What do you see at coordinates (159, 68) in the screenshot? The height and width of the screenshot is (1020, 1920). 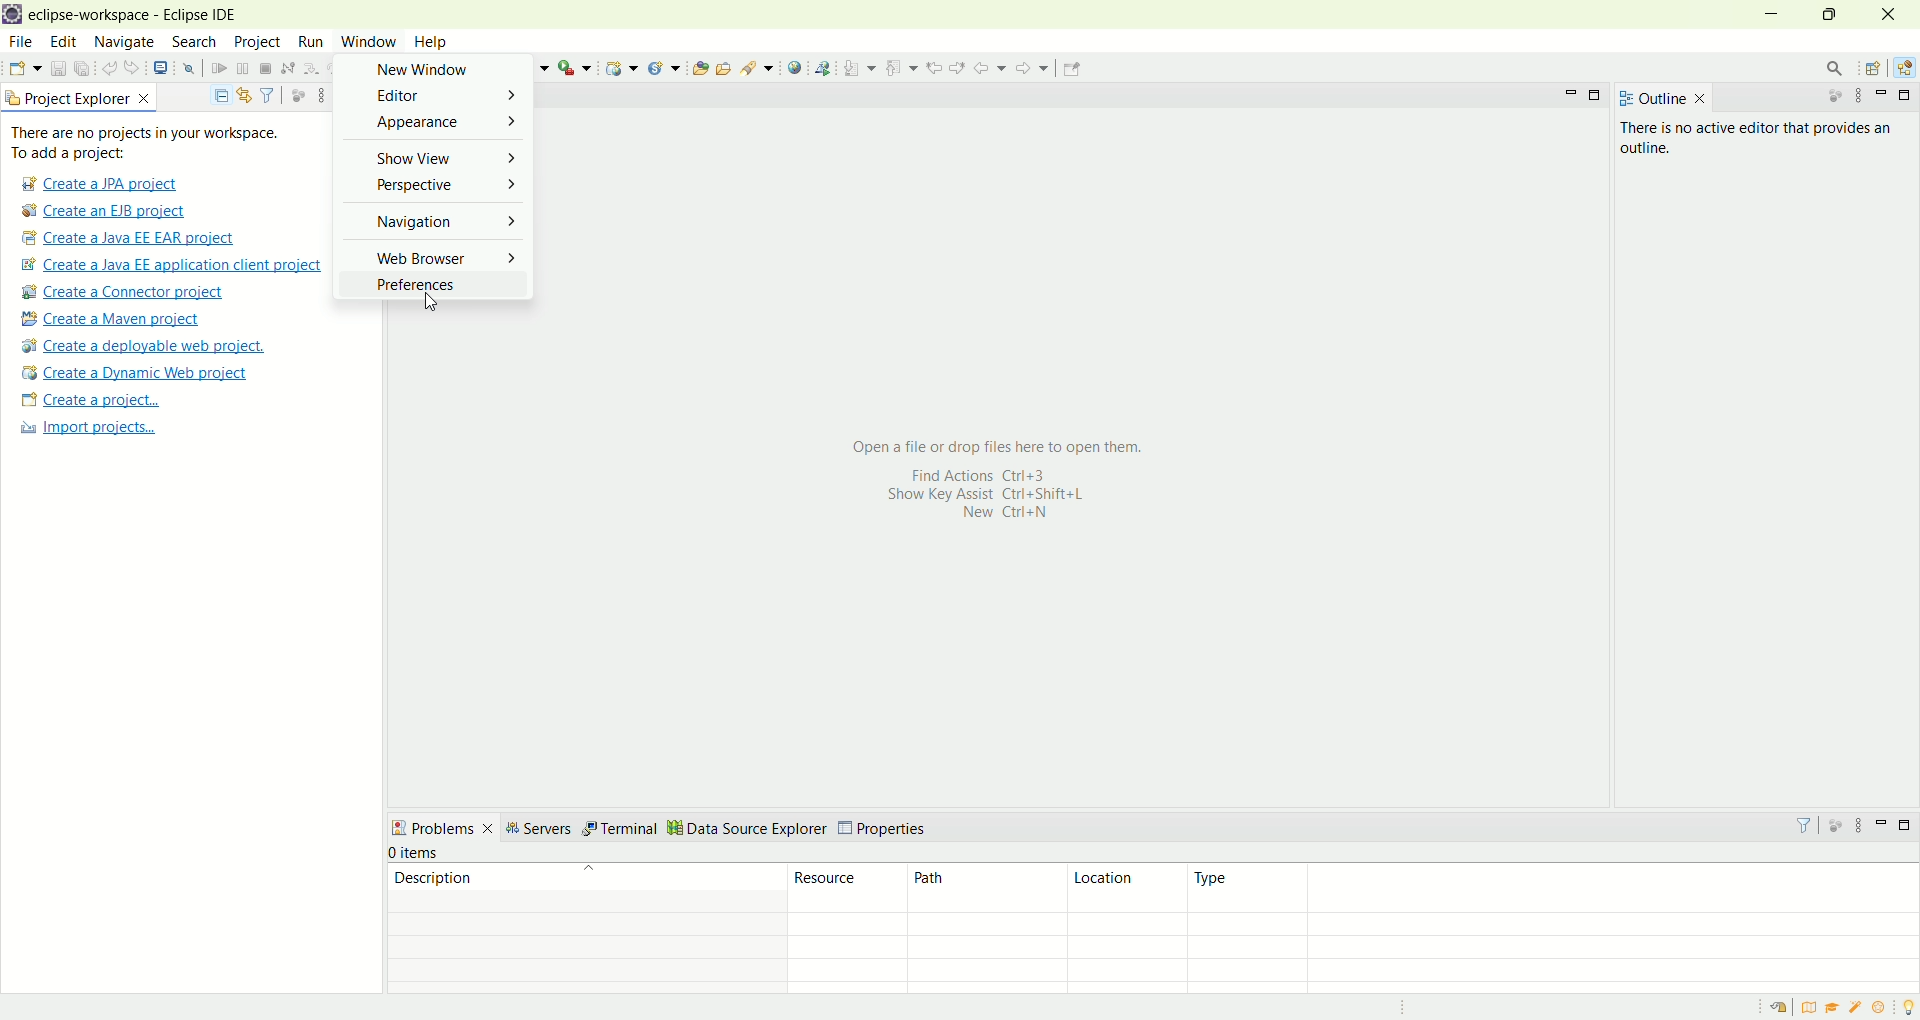 I see `open a terminal` at bounding box center [159, 68].